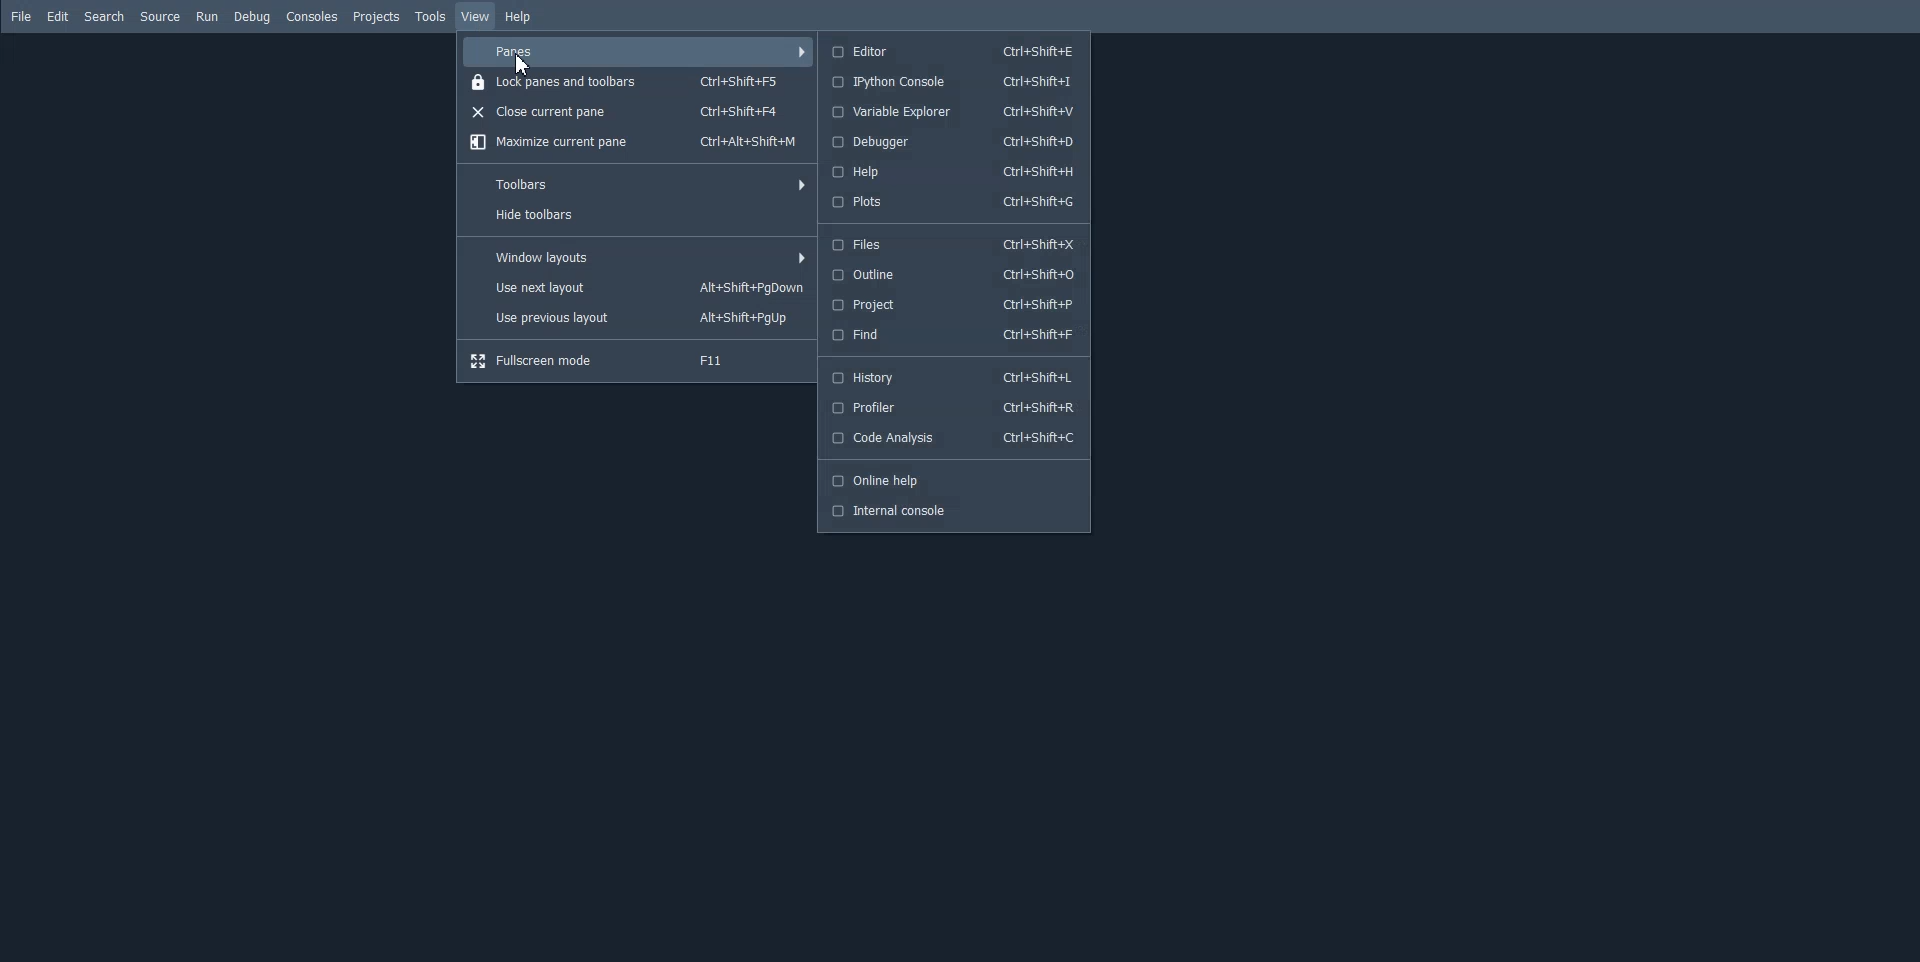 The image size is (1920, 962). What do you see at coordinates (252, 17) in the screenshot?
I see `Debug` at bounding box center [252, 17].